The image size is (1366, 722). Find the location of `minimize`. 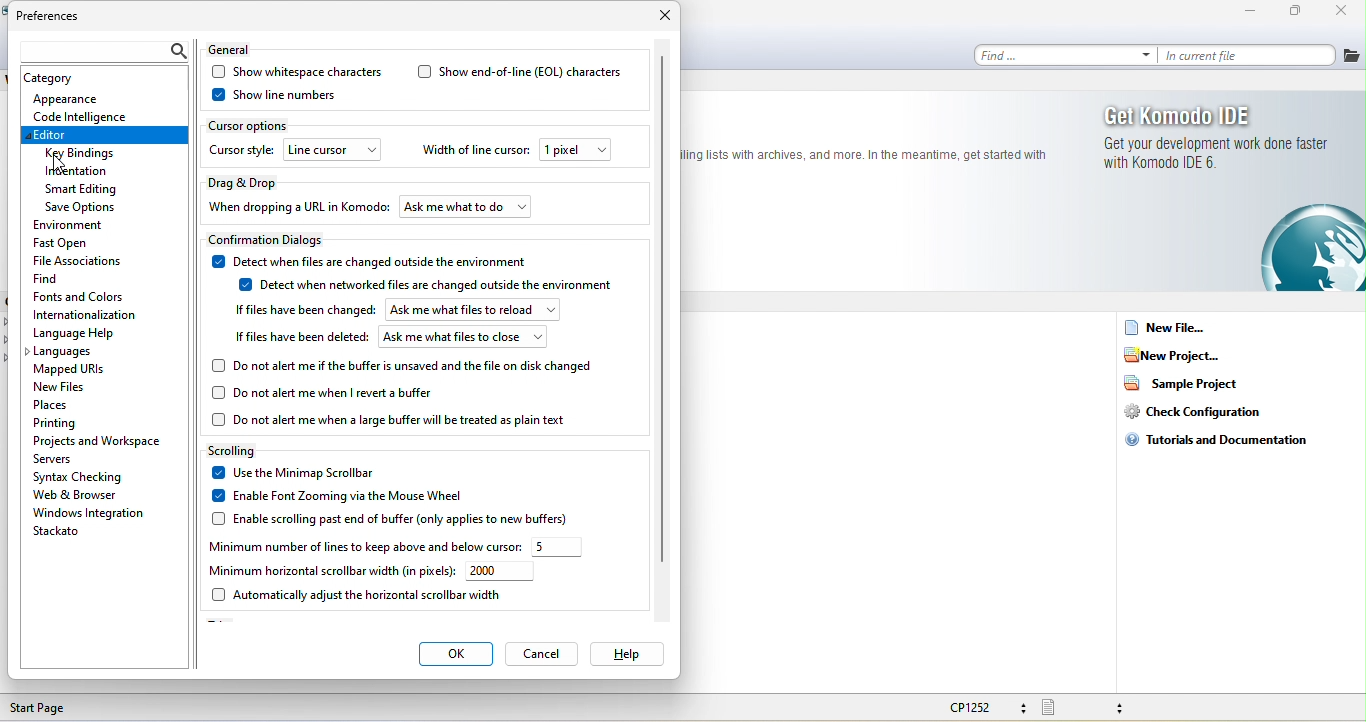

minimize is located at coordinates (1250, 12).